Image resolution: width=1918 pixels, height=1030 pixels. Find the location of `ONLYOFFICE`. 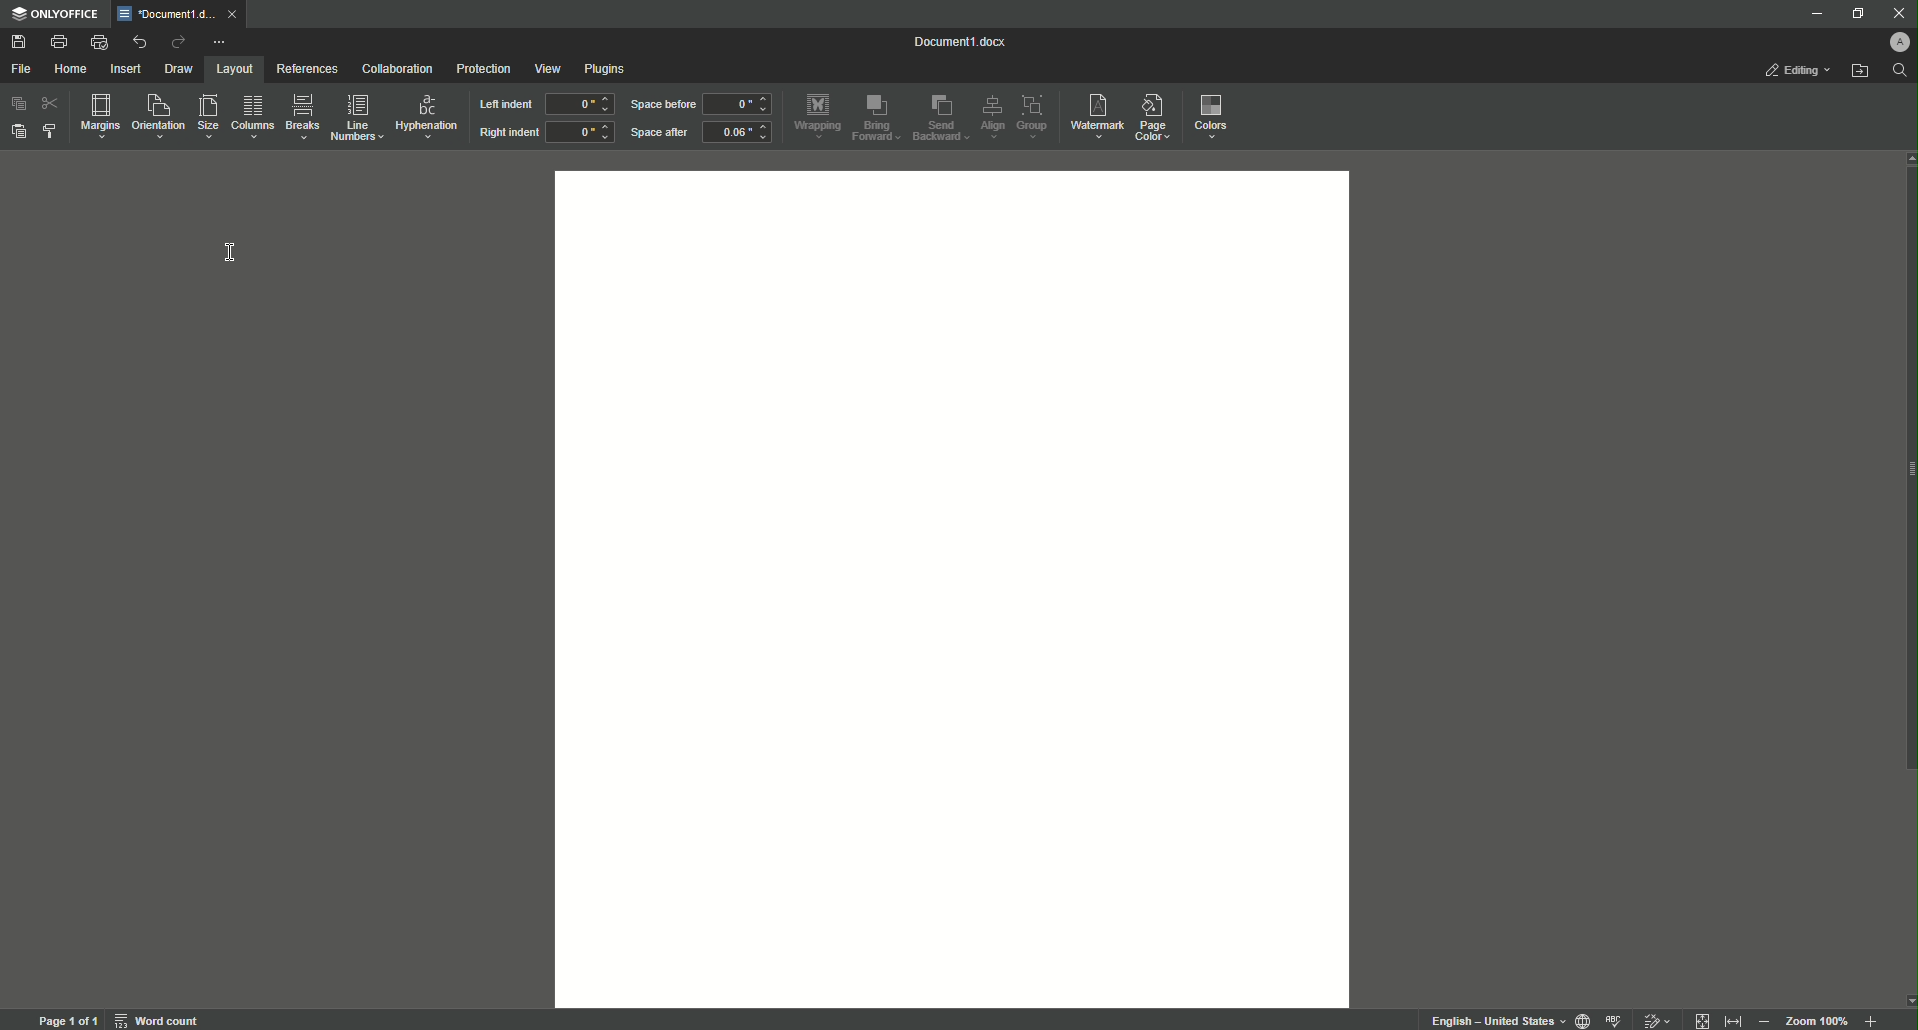

ONLYOFFICE is located at coordinates (57, 13).